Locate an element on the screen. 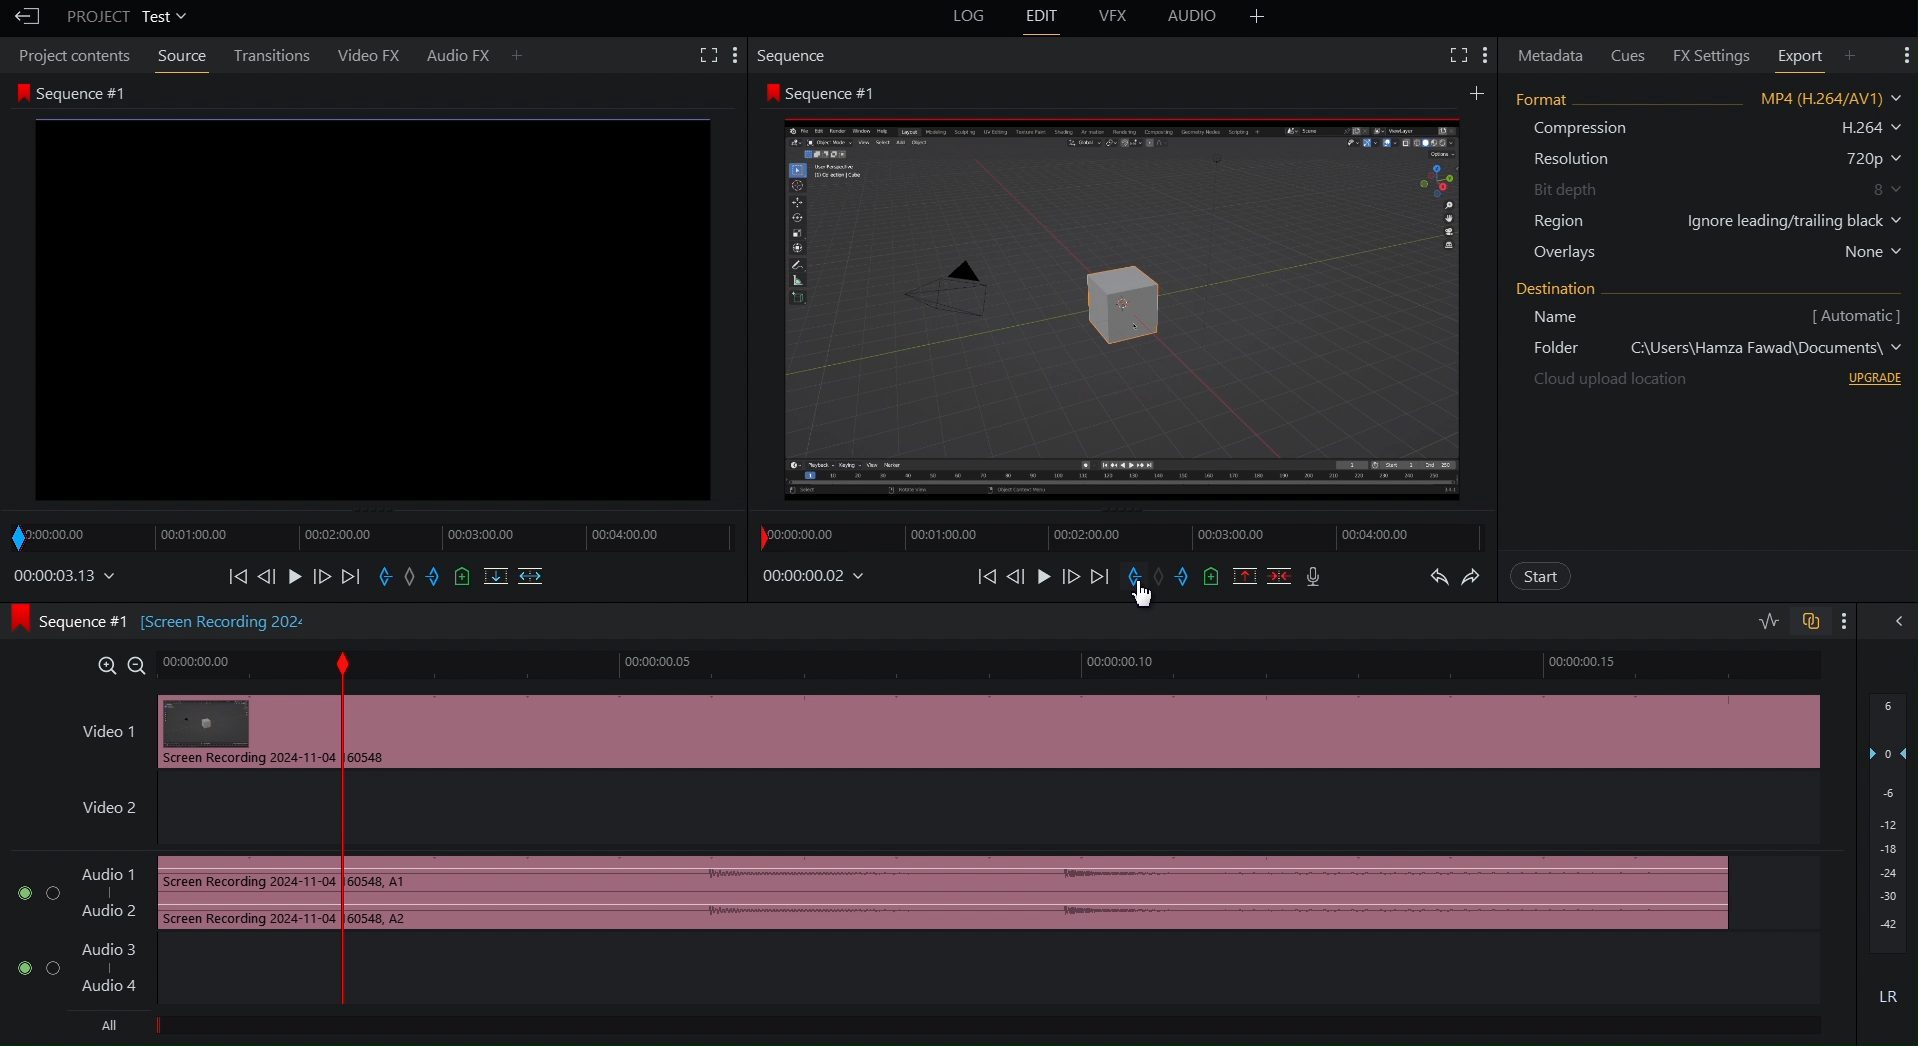  Timestamp is located at coordinates (819, 575).